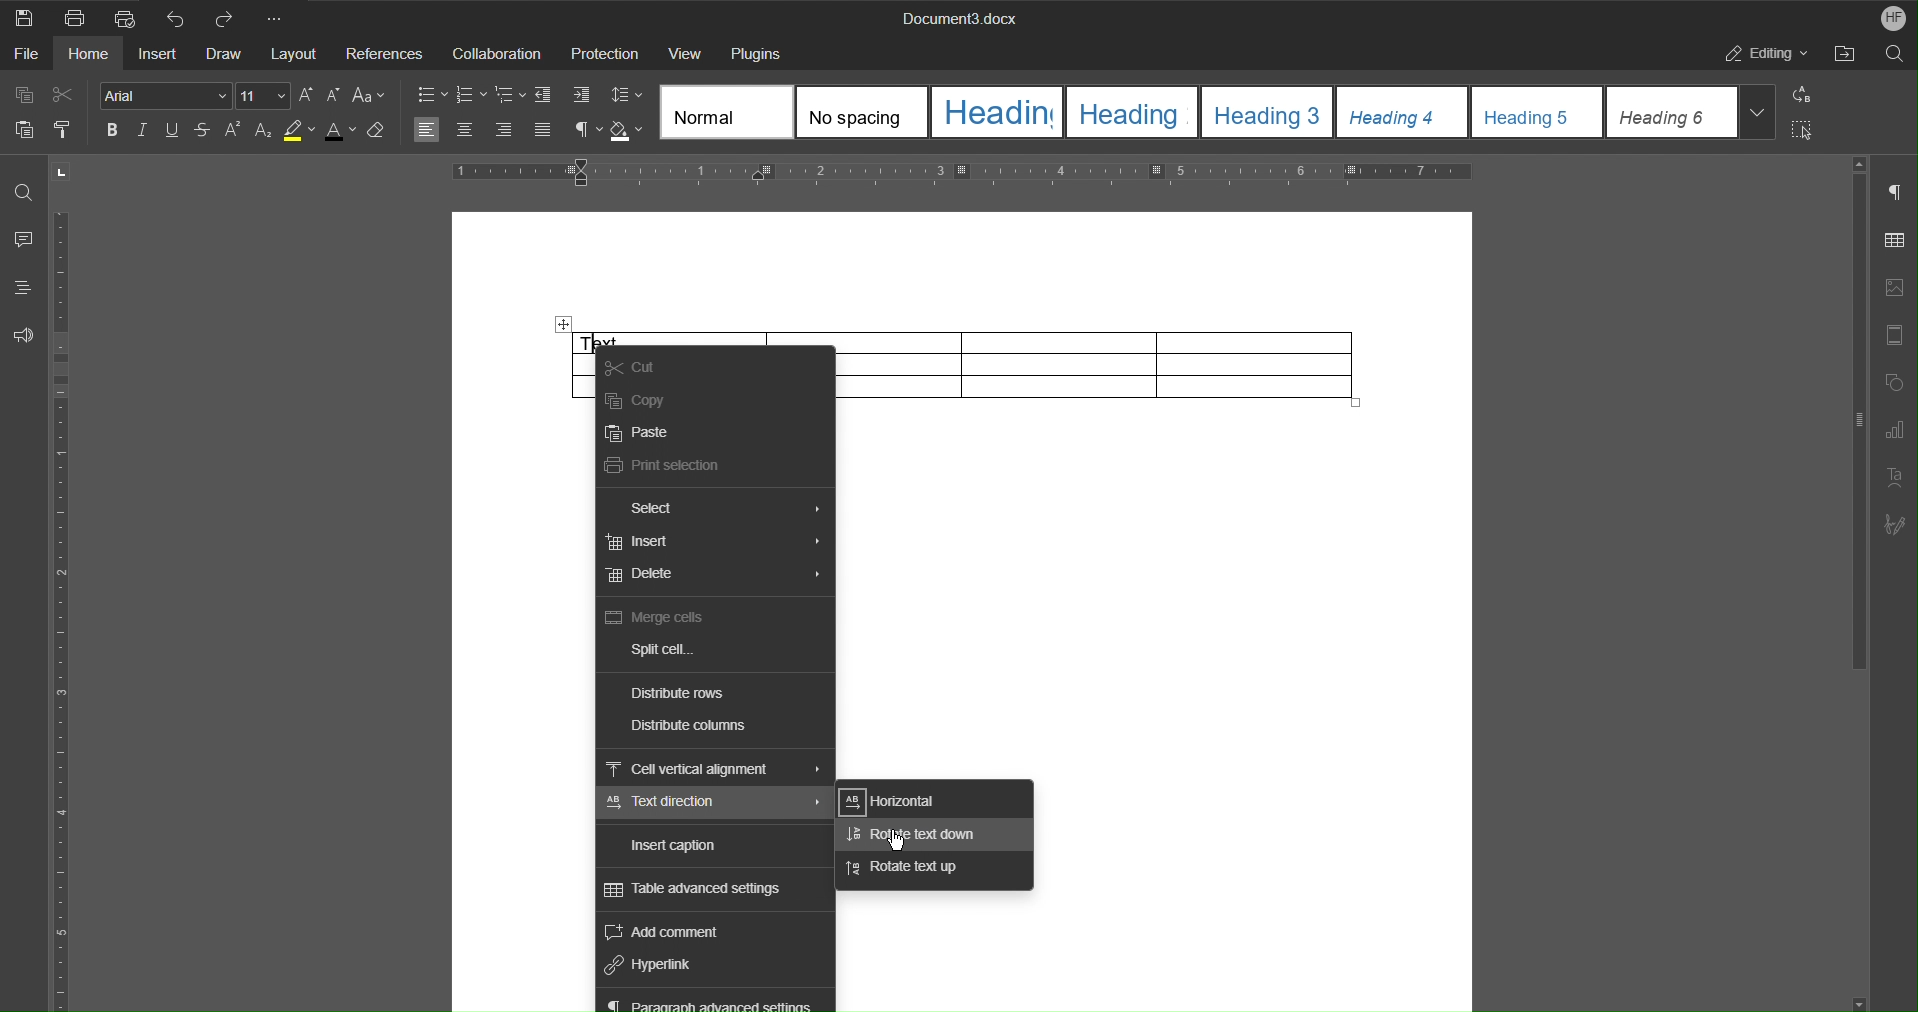  What do you see at coordinates (296, 53) in the screenshot?
I see `Layout` at bounding box center [296, 53].